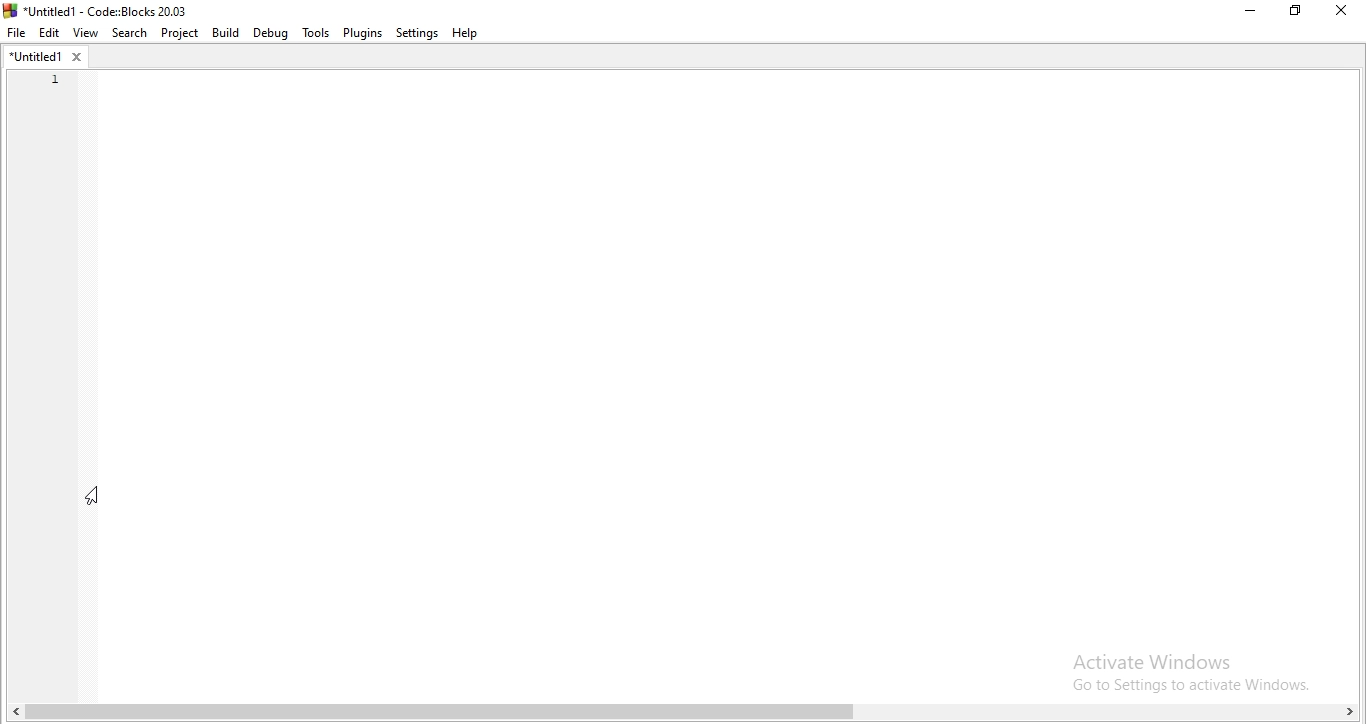 The height and width of the screenshot is (724, 1366). Describe the element at coordinates (49, 33) in the screenshot. I see `Edit ` at that location.